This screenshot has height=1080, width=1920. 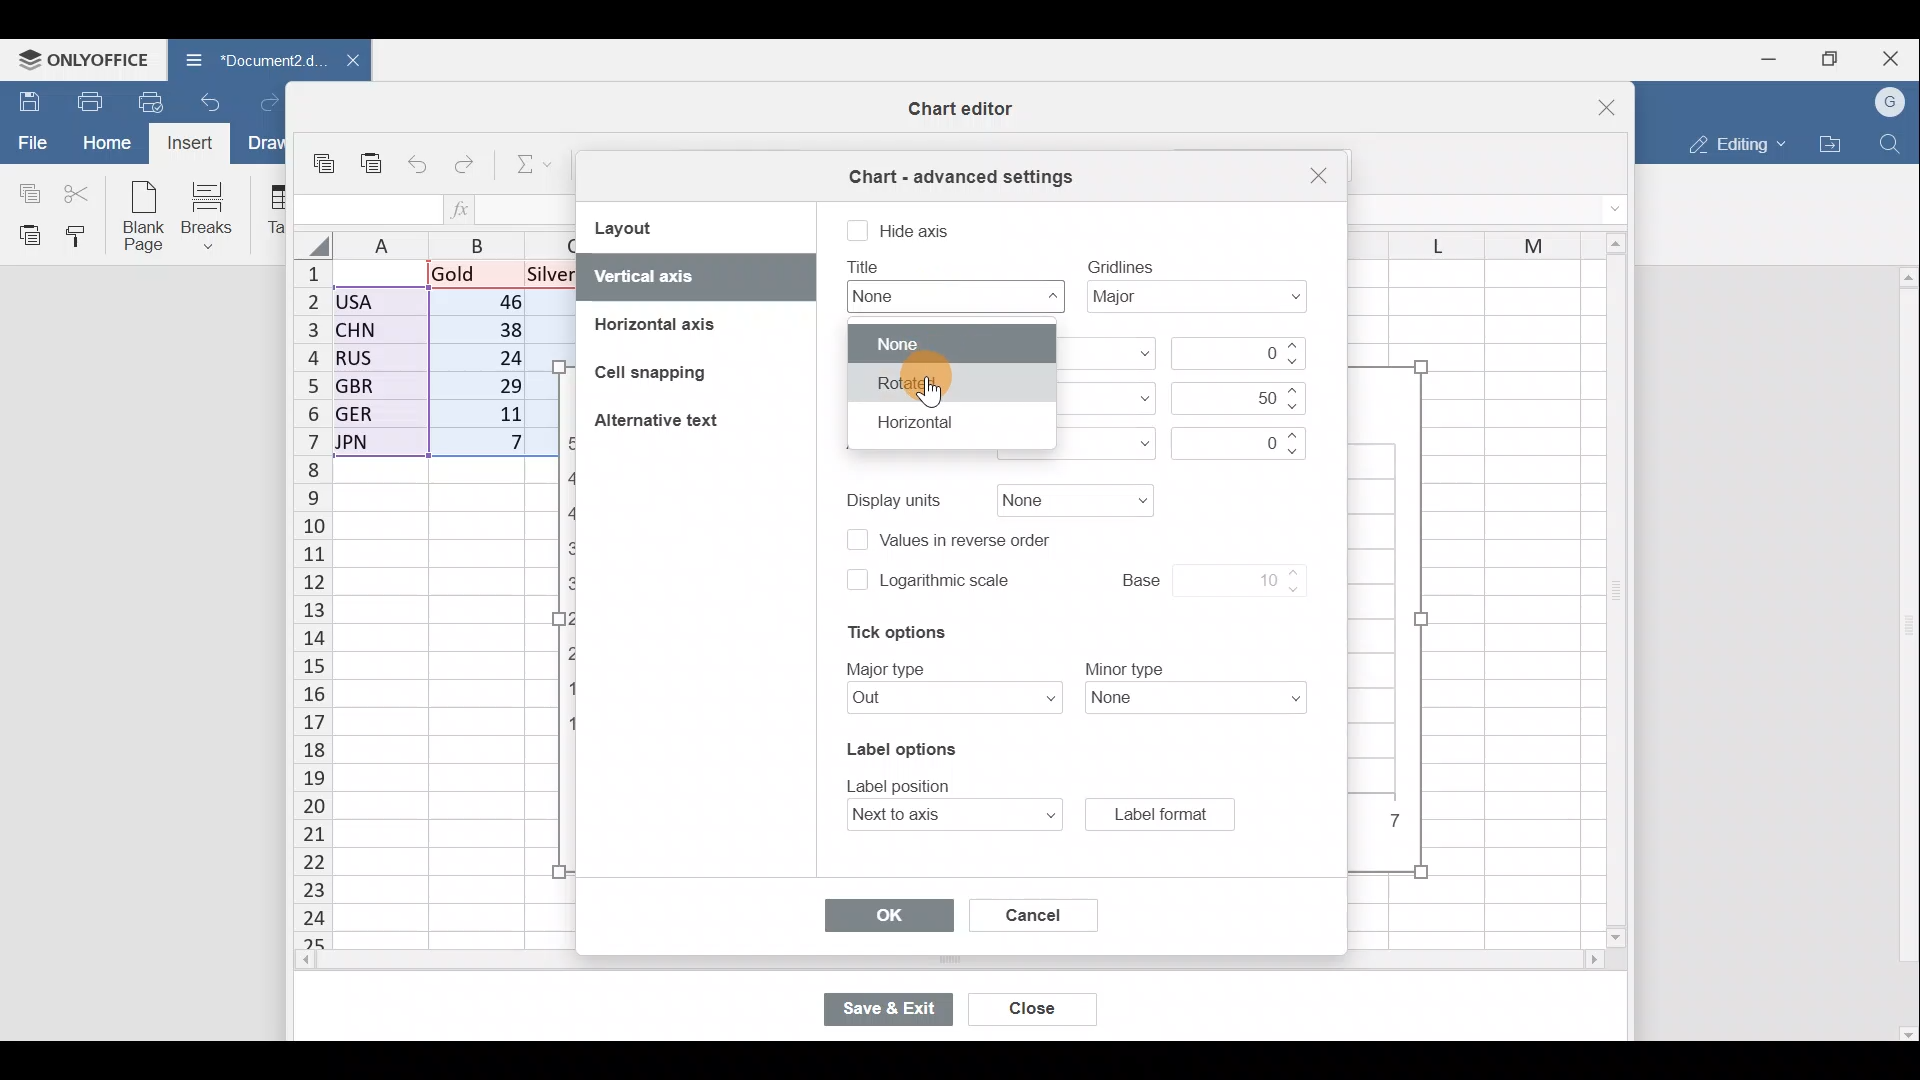 I want to click on Copy style, so click(x=82, y=238).